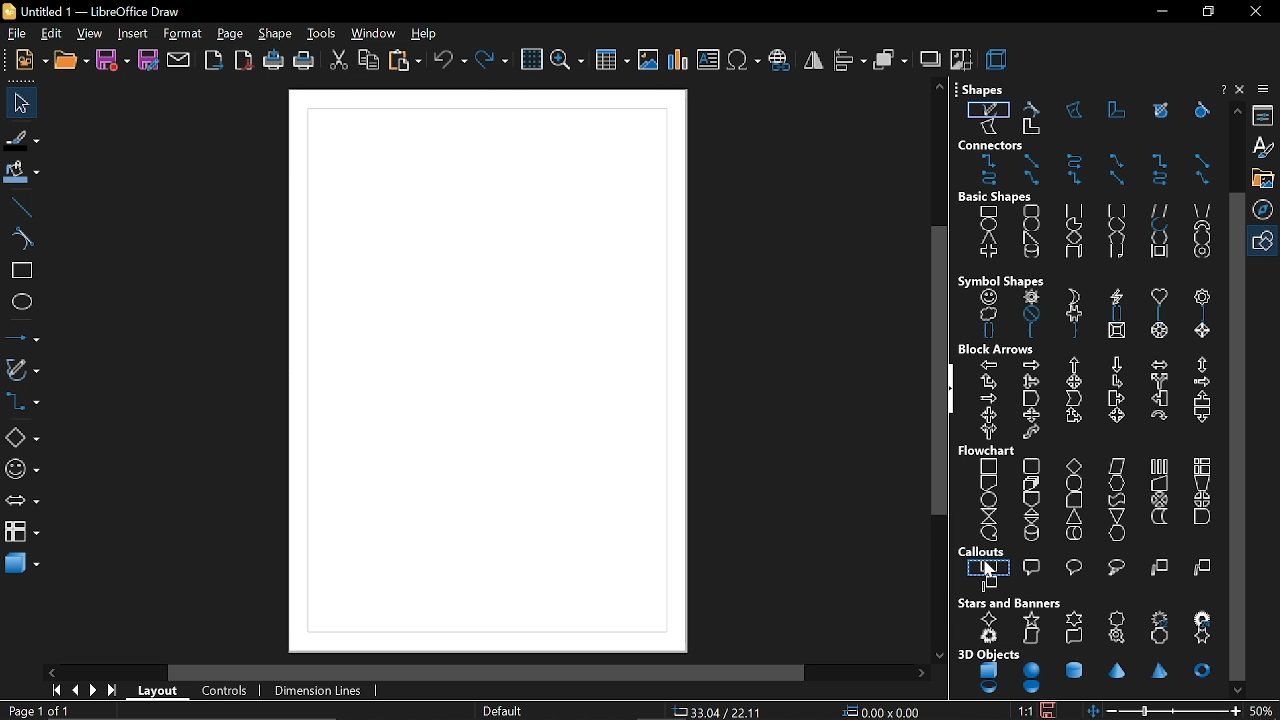 This screenshot has width=1280, height=720. Describe the element at coordinates (53, 692) in the screenshot. I see `go to first page` at that location.